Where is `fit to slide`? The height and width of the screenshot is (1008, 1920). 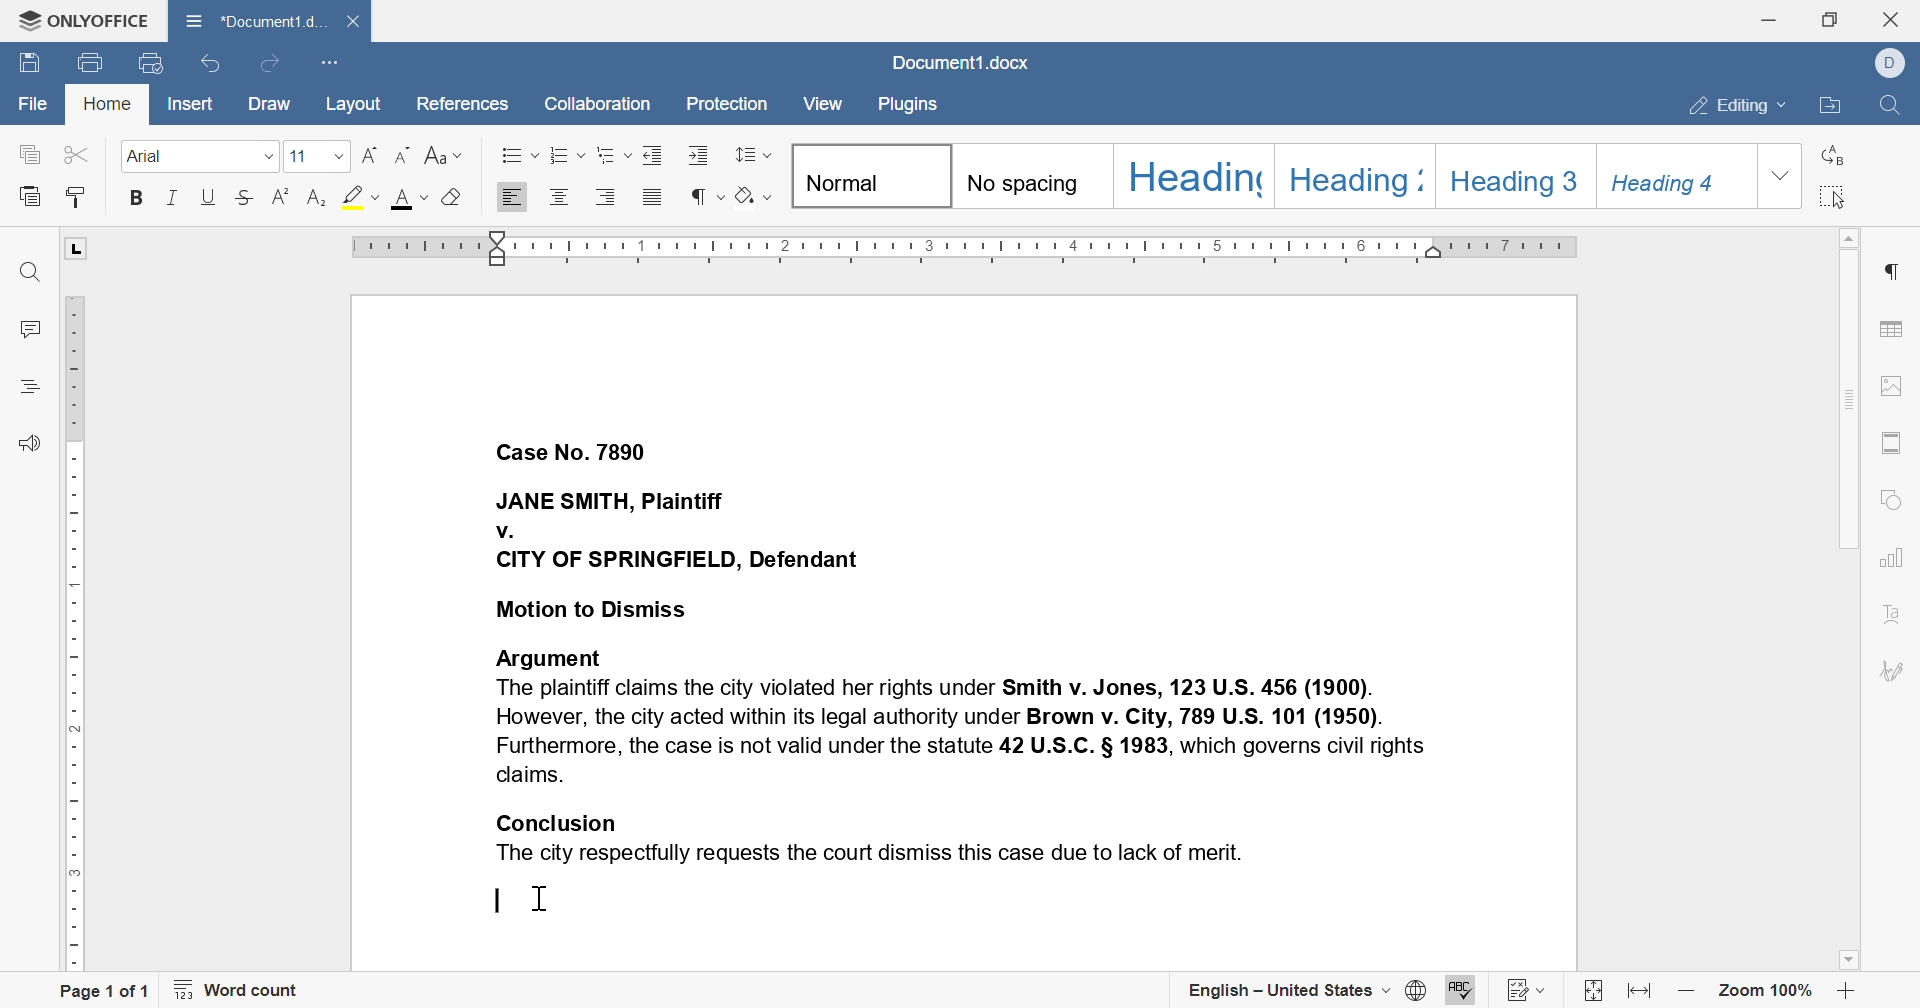 fit to slide is located at coordinates (1593, 991).